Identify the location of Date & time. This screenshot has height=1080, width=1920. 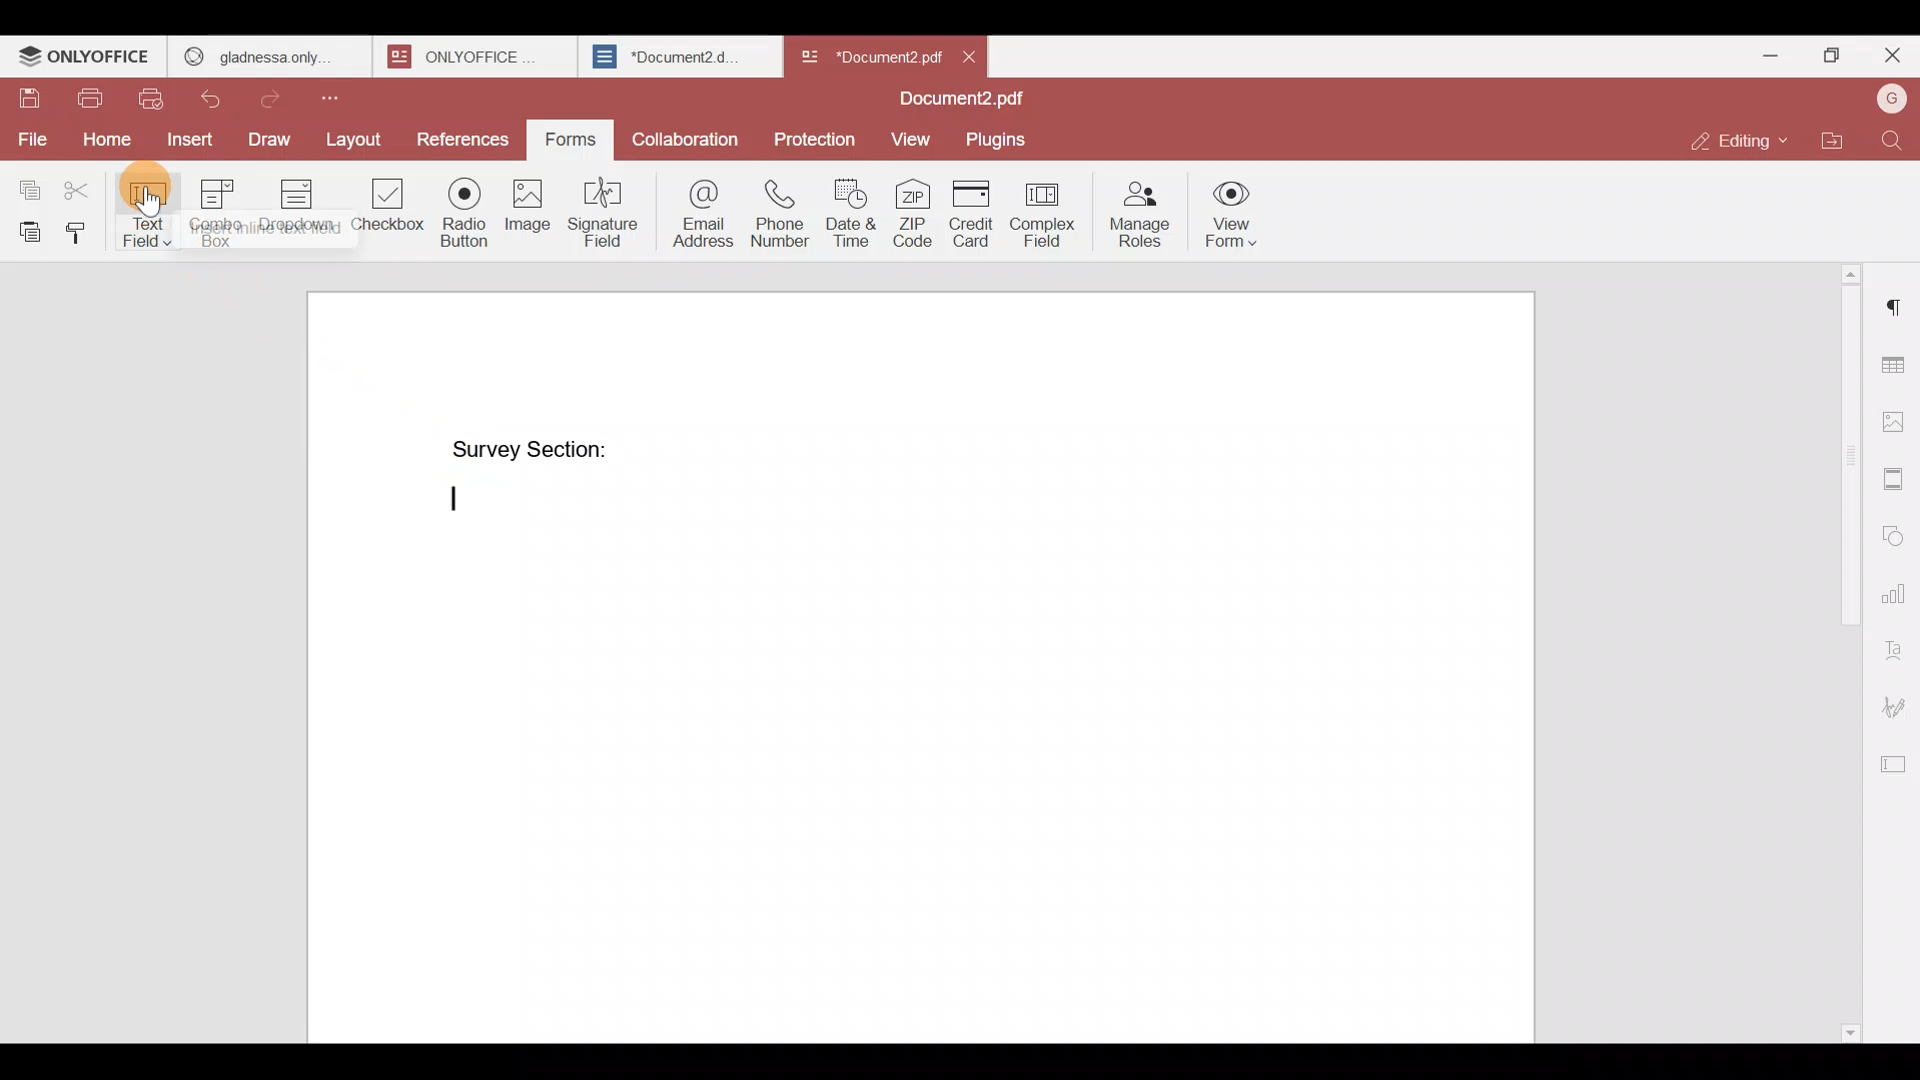
(850, 212).